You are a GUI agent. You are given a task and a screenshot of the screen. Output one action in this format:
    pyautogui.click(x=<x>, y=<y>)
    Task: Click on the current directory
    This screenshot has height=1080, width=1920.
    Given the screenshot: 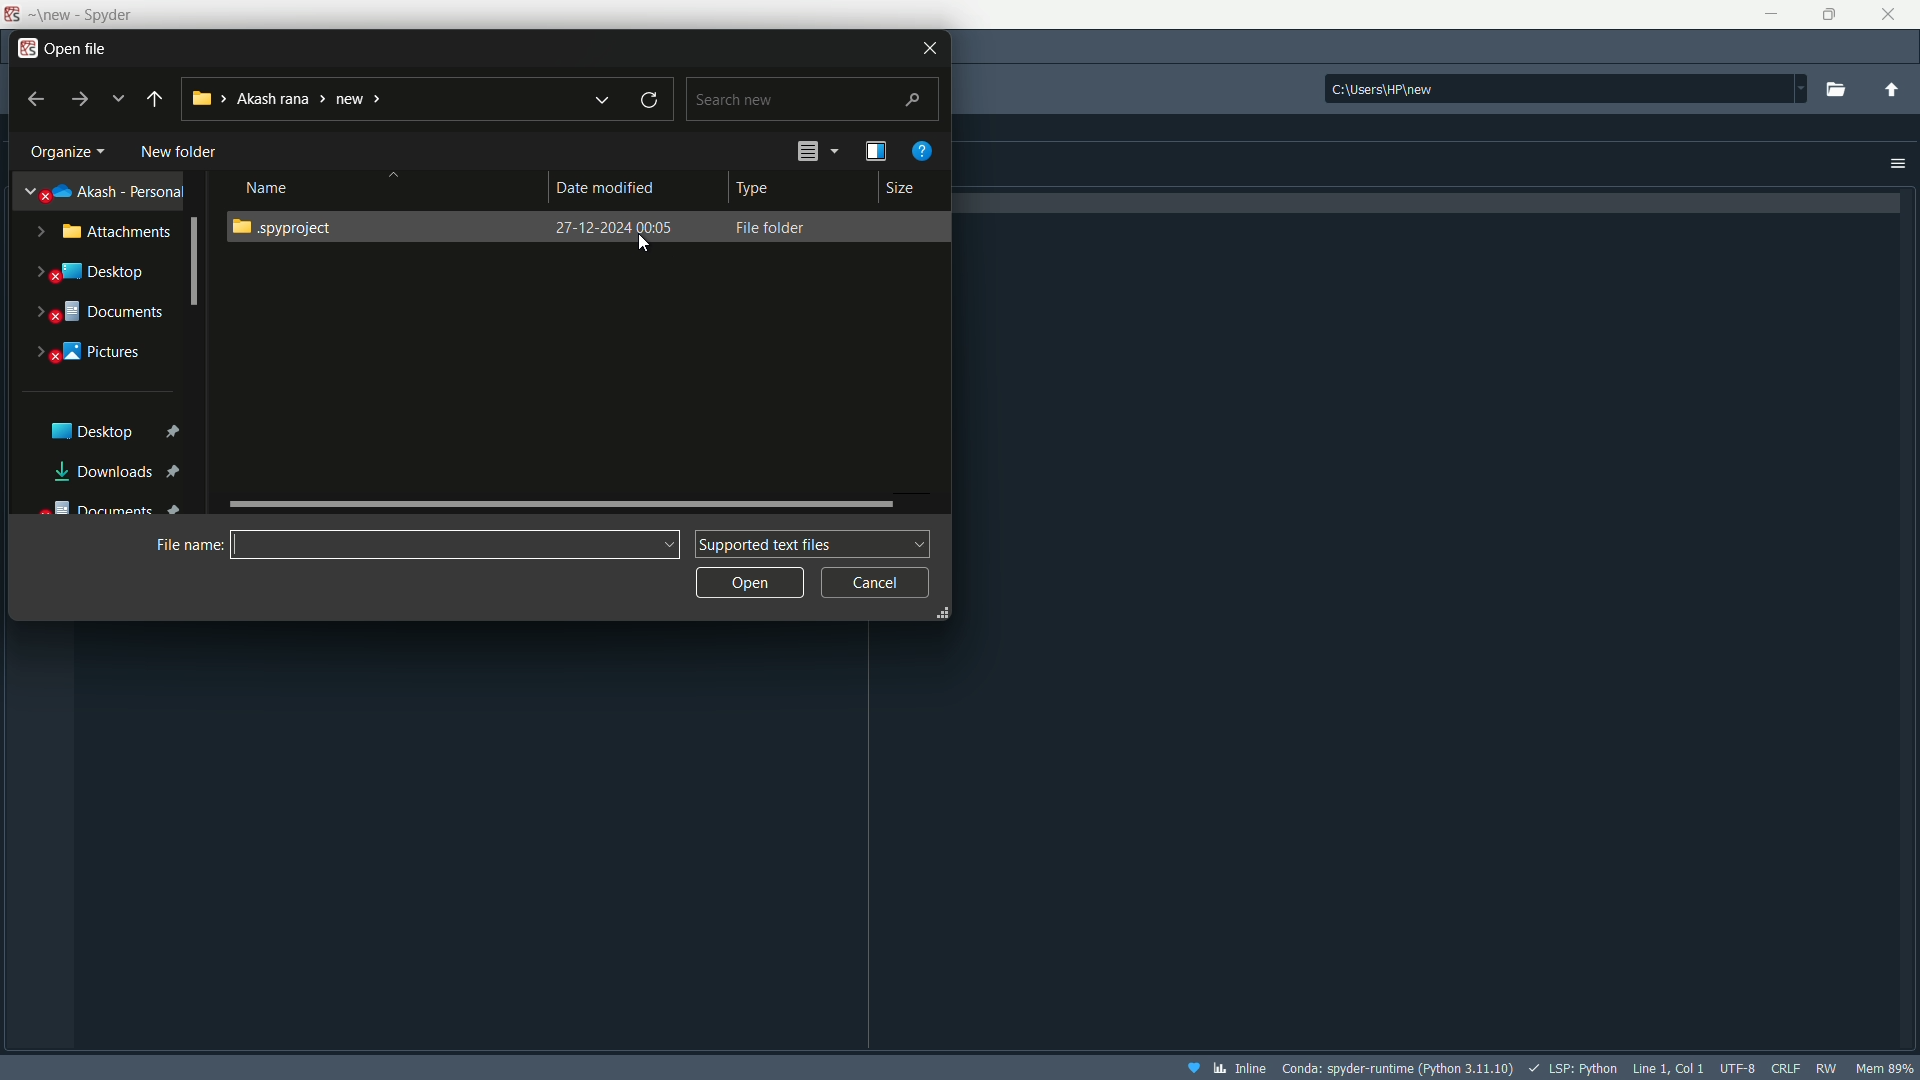 What is the action you would take?
    pyautogui.click(x=304, y=99)
    